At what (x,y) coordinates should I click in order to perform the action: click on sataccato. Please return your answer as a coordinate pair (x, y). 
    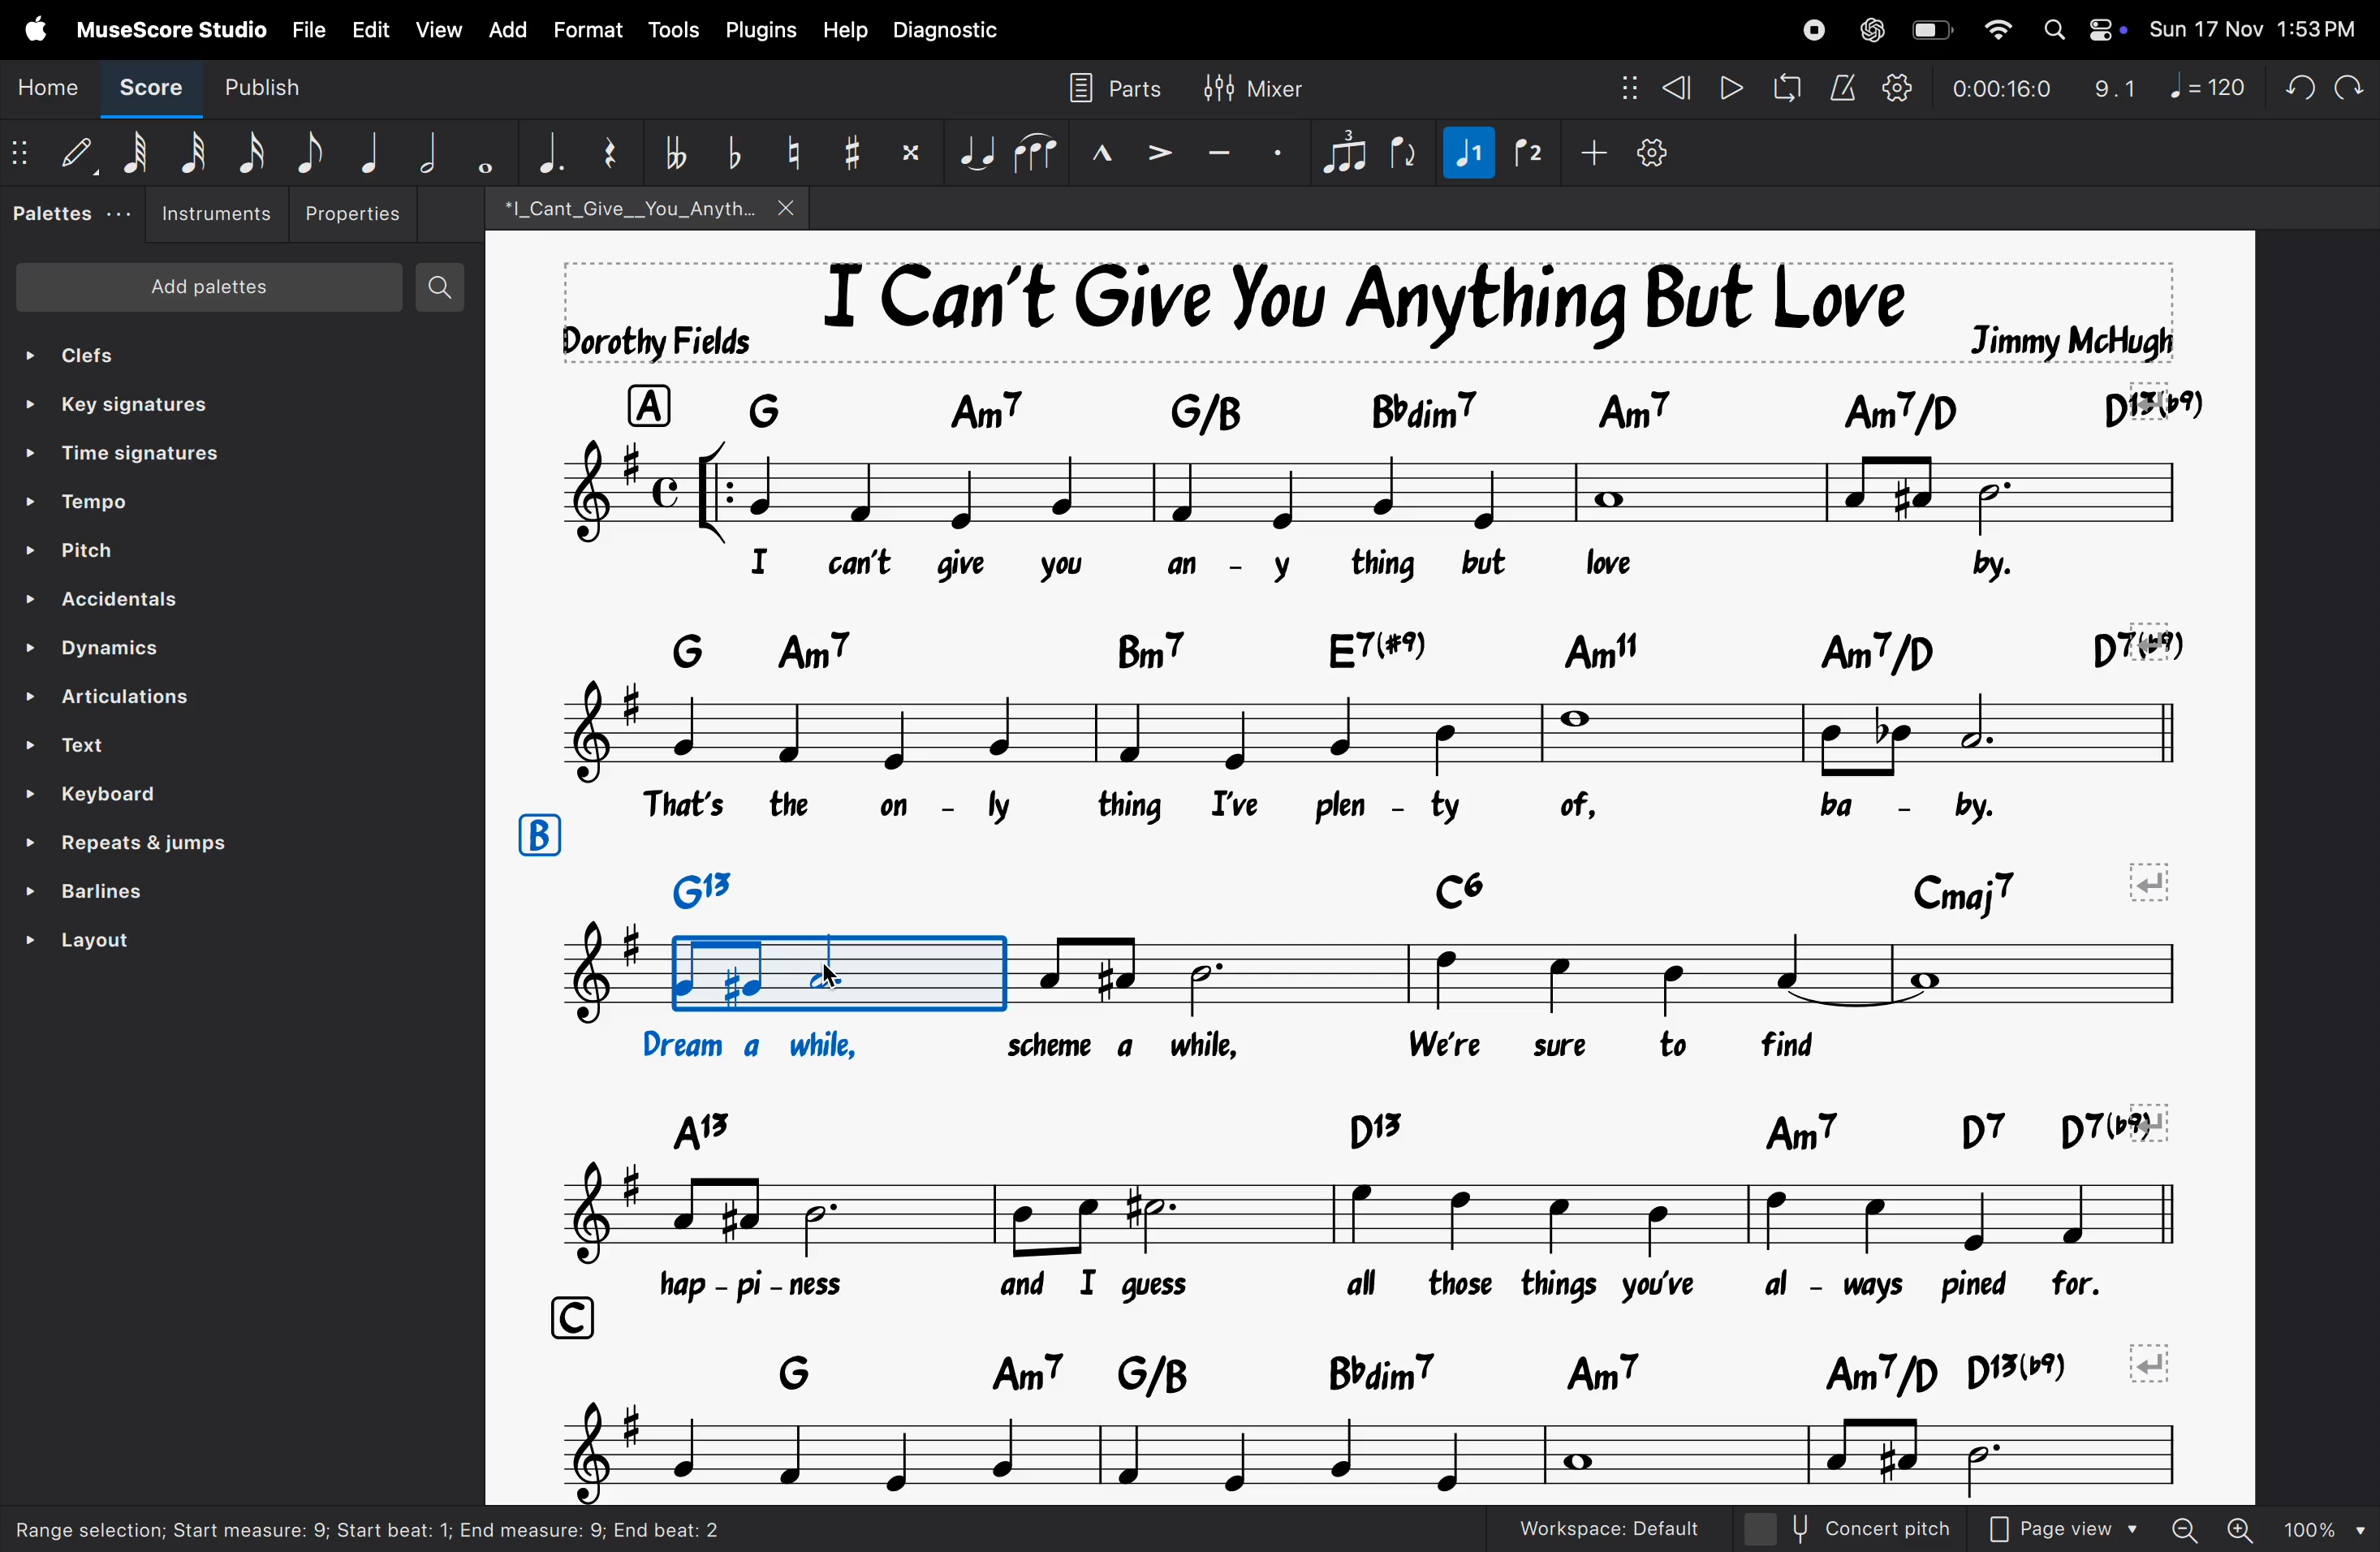
    Looking at the image, I should click on (1286, 149).